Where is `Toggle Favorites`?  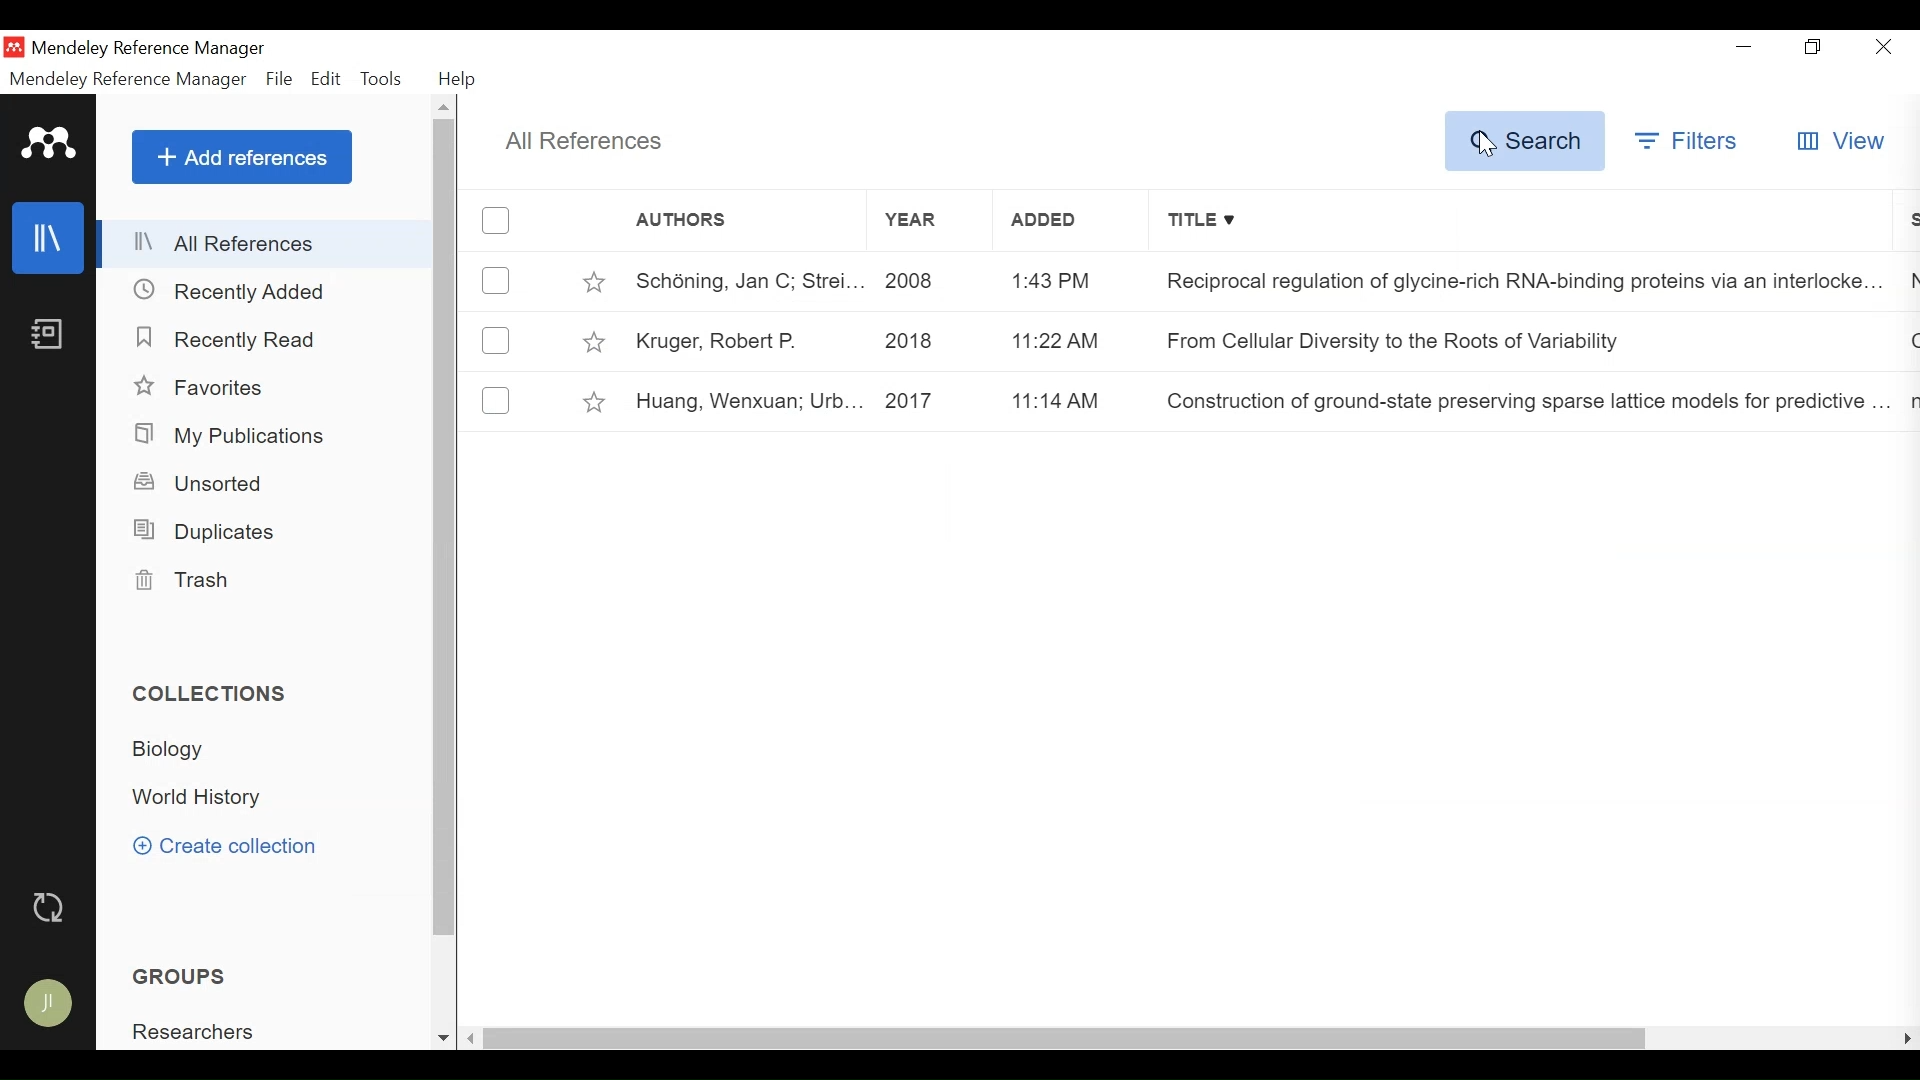
Toggle Favorites is located at coordinates (595, 342).